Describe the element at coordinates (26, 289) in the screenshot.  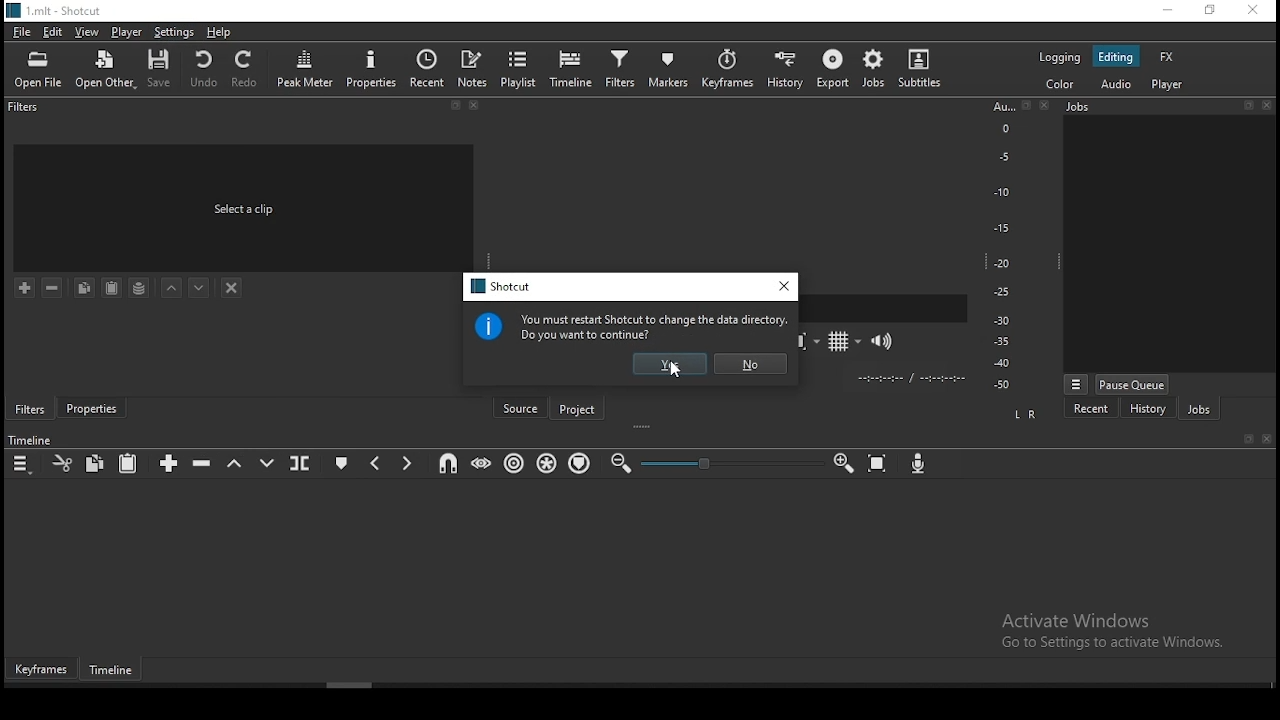
I see `add a filter` at that location.